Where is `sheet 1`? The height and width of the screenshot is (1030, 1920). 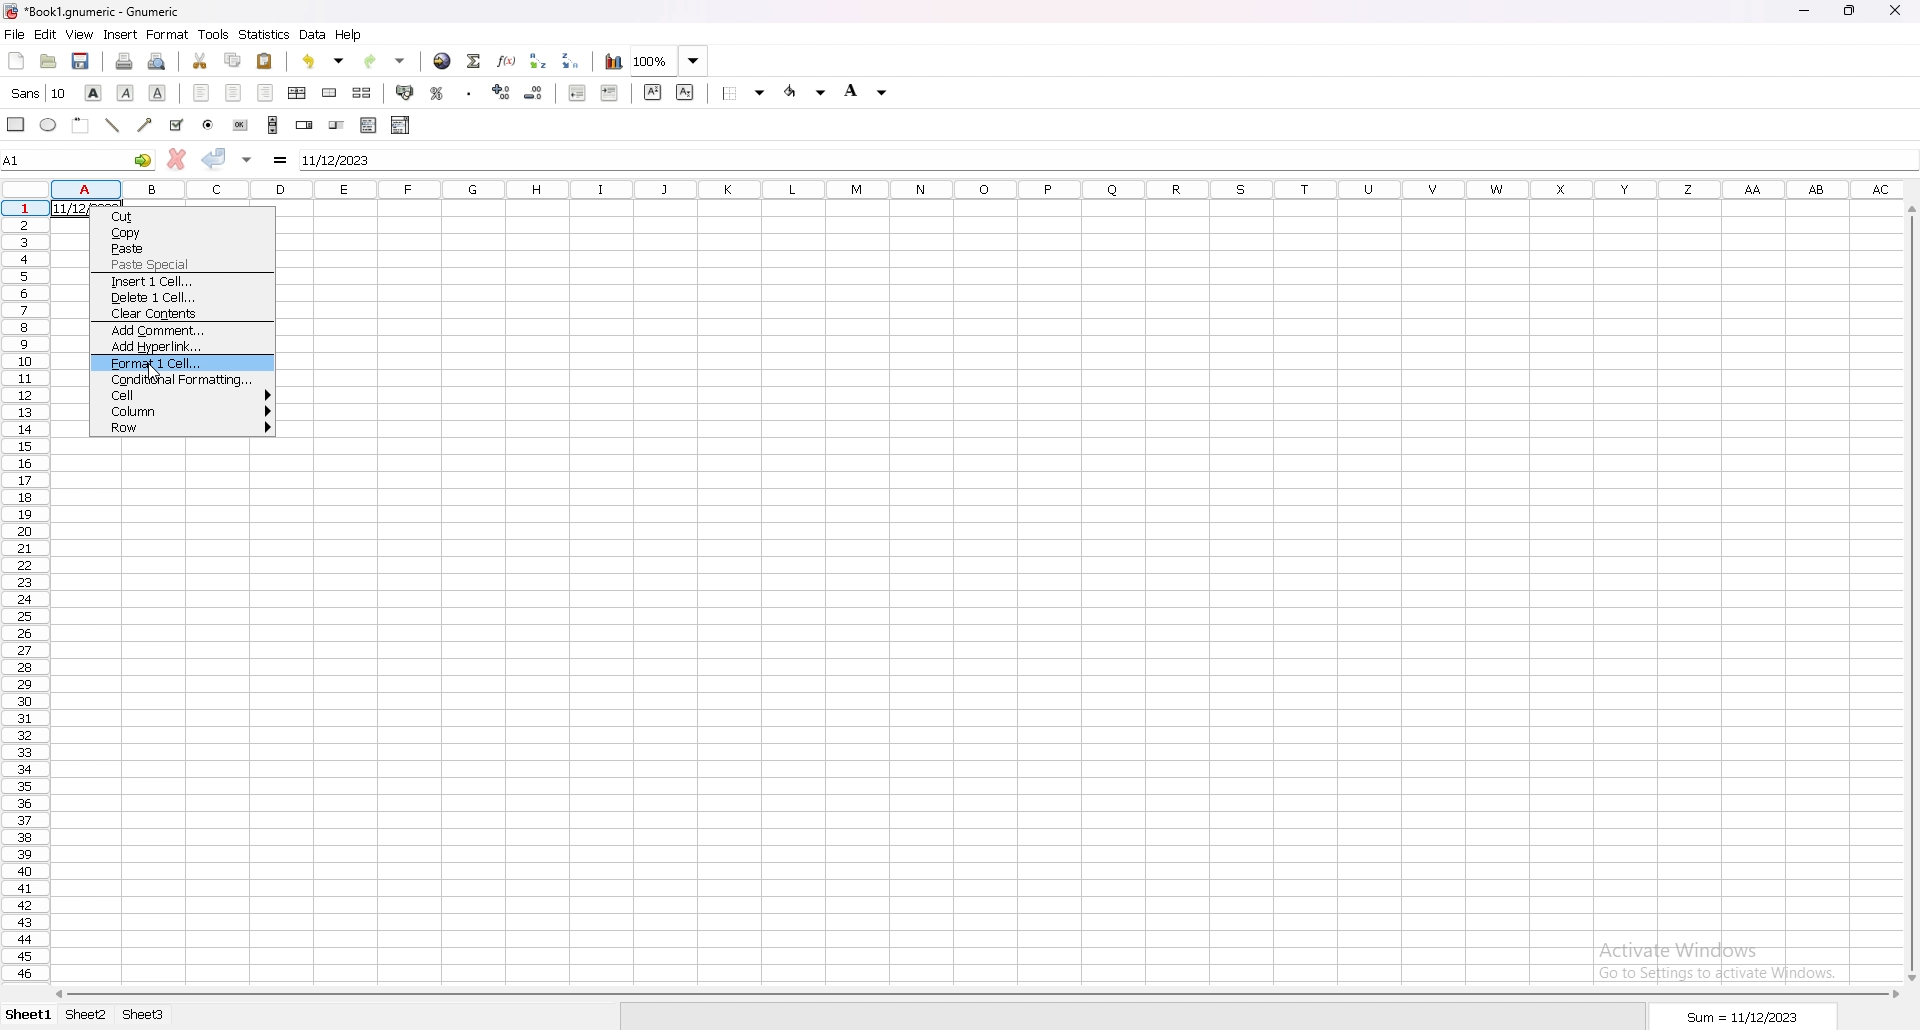
sheet 1 is located at coordinates (30, 1015).